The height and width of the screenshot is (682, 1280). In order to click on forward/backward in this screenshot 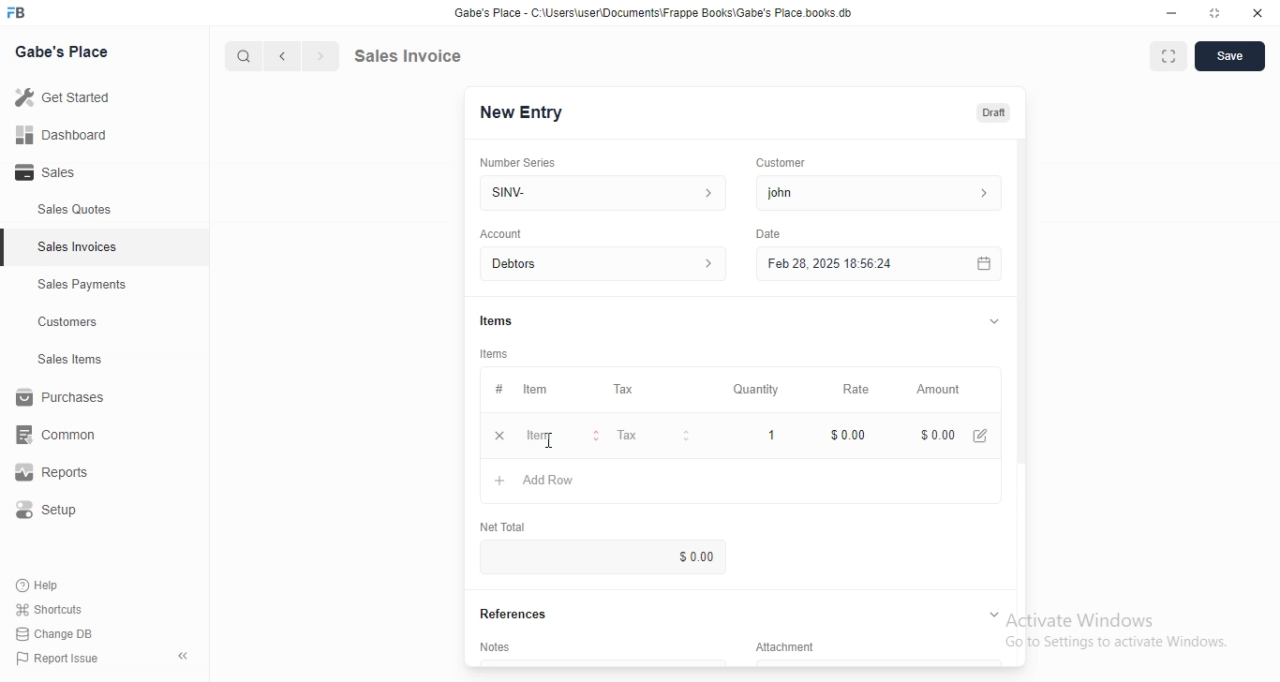, I will do `click(300, 56)`.